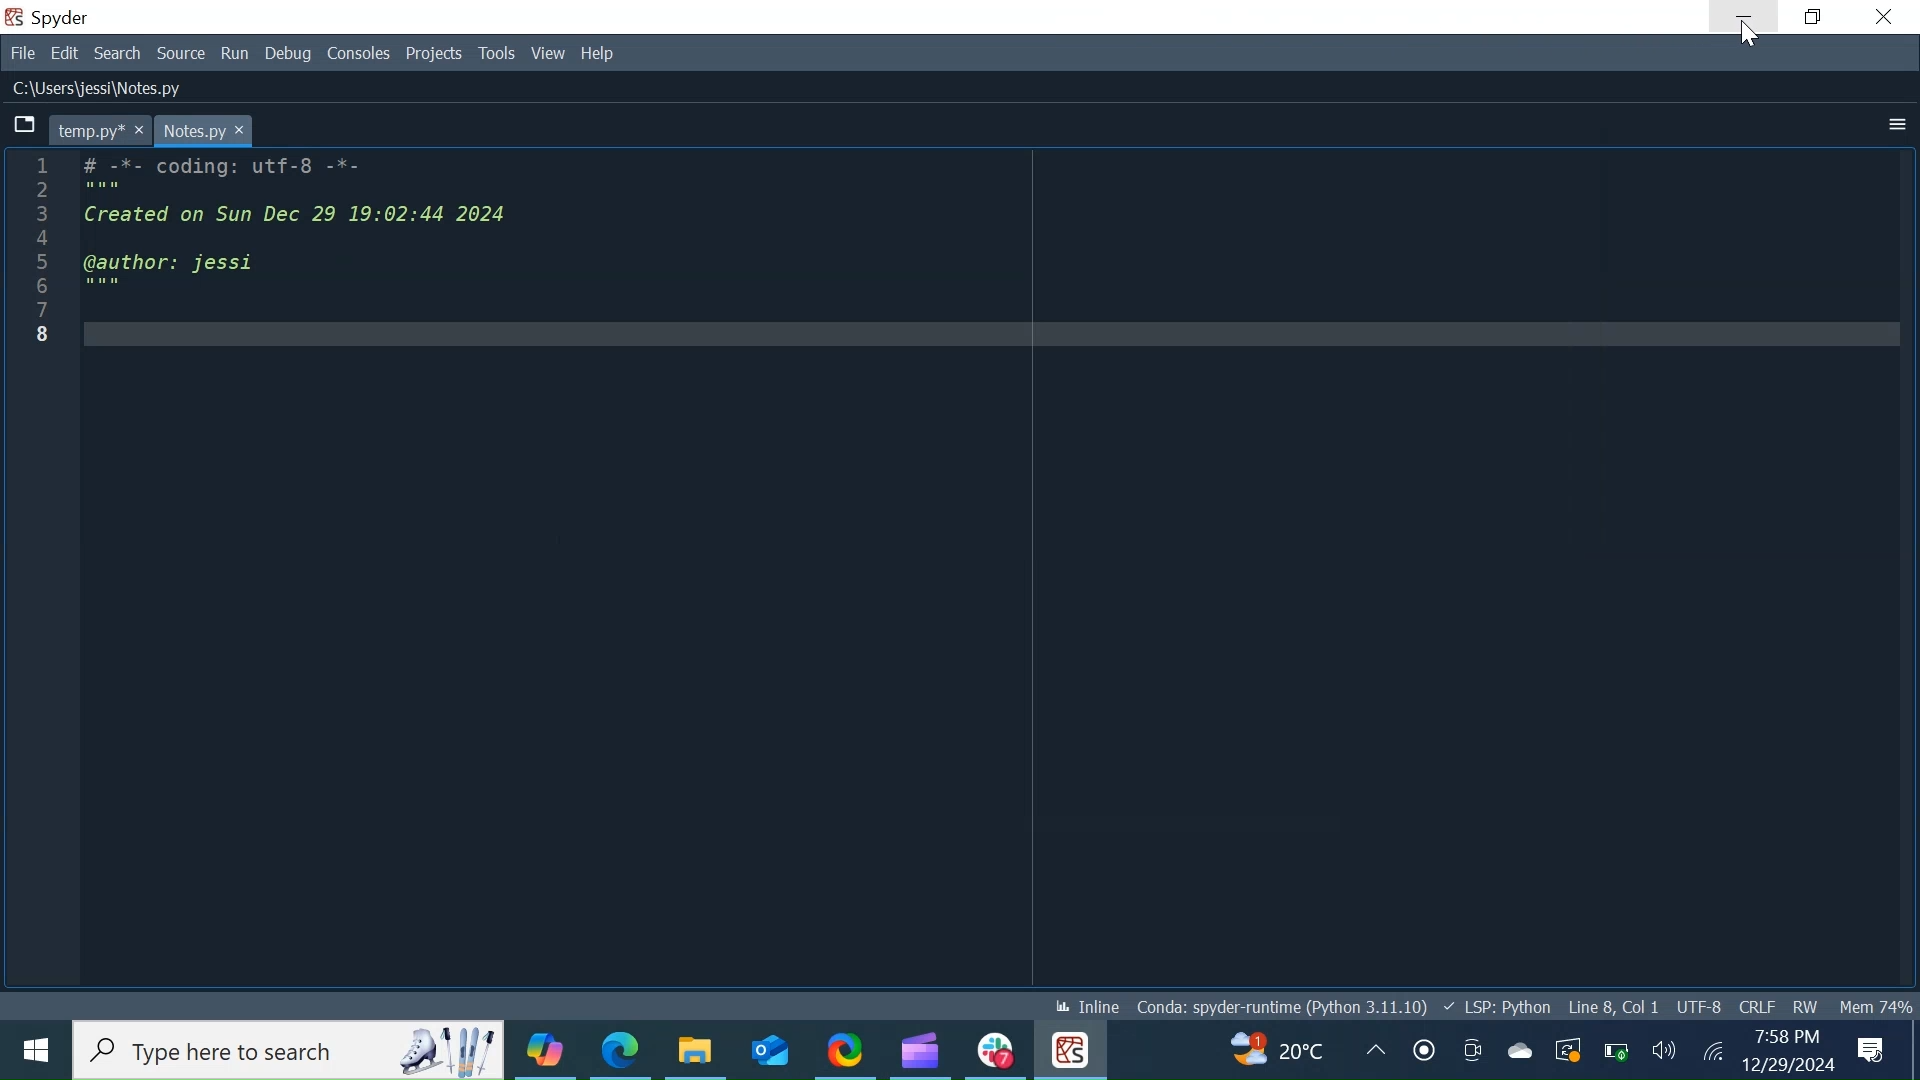 This screenshot has height=1080, width=1920. What do you see at coordinates (1496, 1006) in the screenshot?
I see `Language` at bounding box center [1496, 1006].